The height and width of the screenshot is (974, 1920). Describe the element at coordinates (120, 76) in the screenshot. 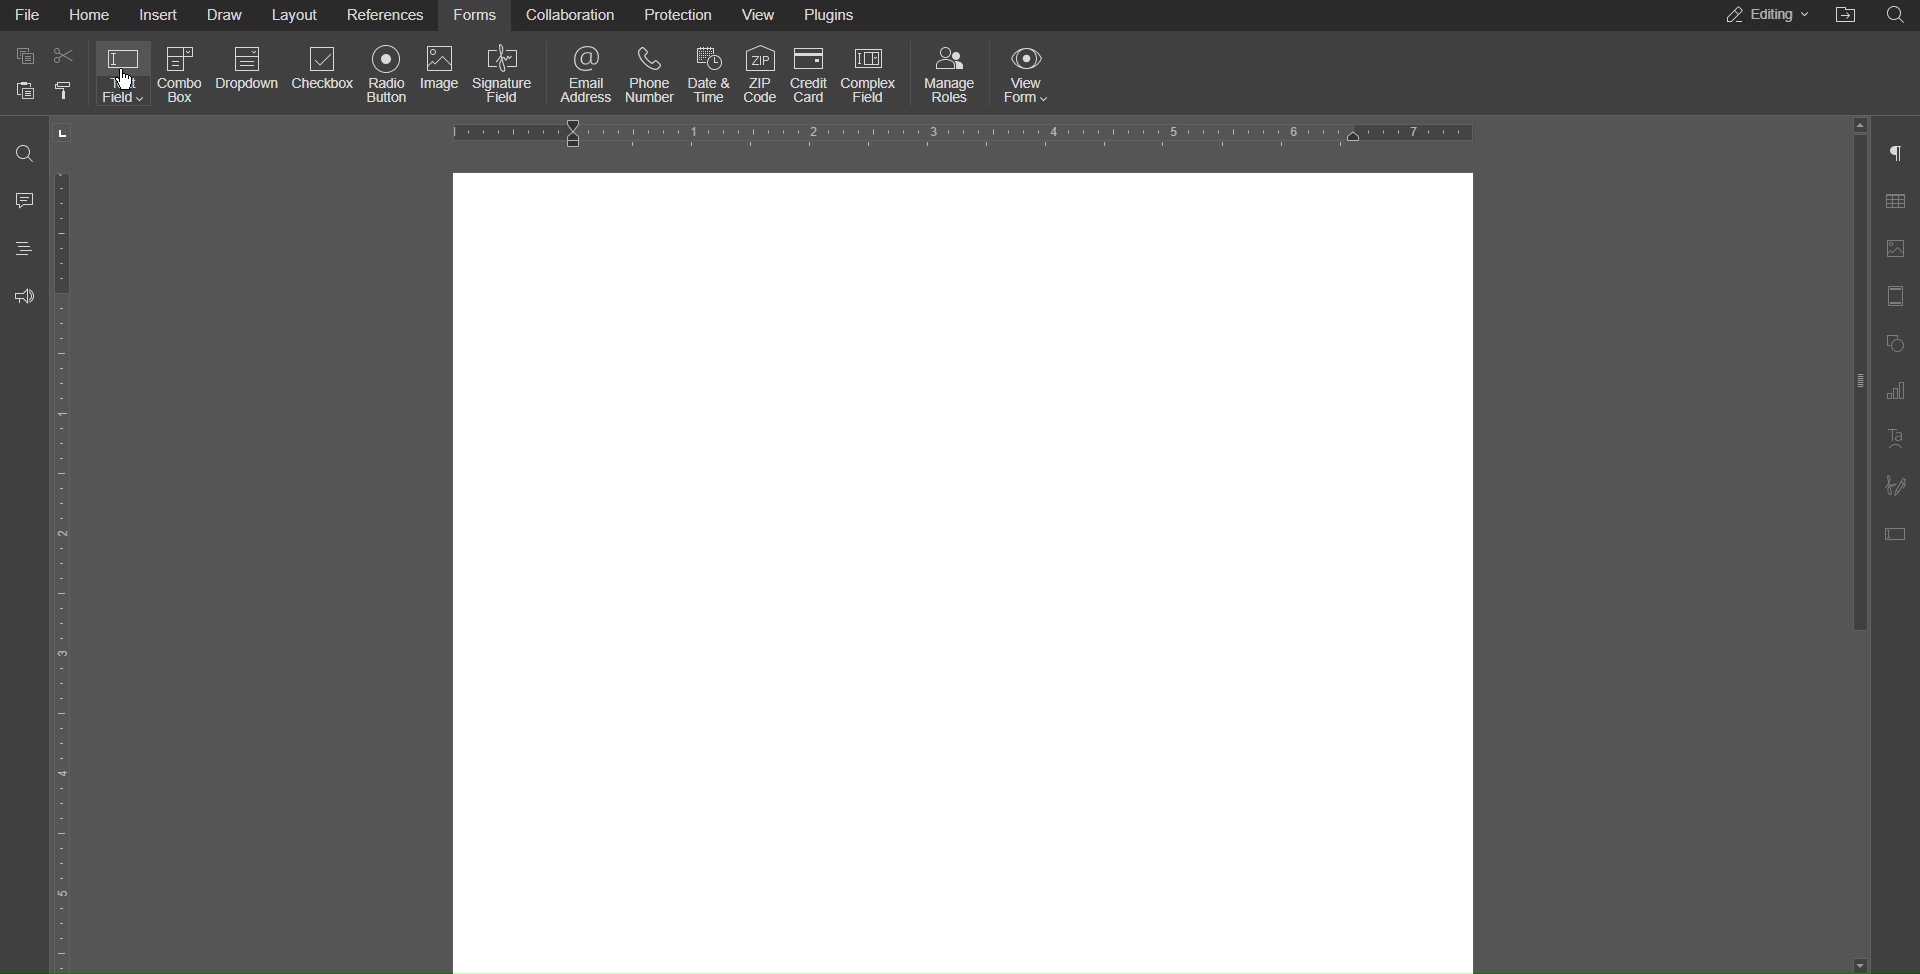

I see `Text Field` at that location.